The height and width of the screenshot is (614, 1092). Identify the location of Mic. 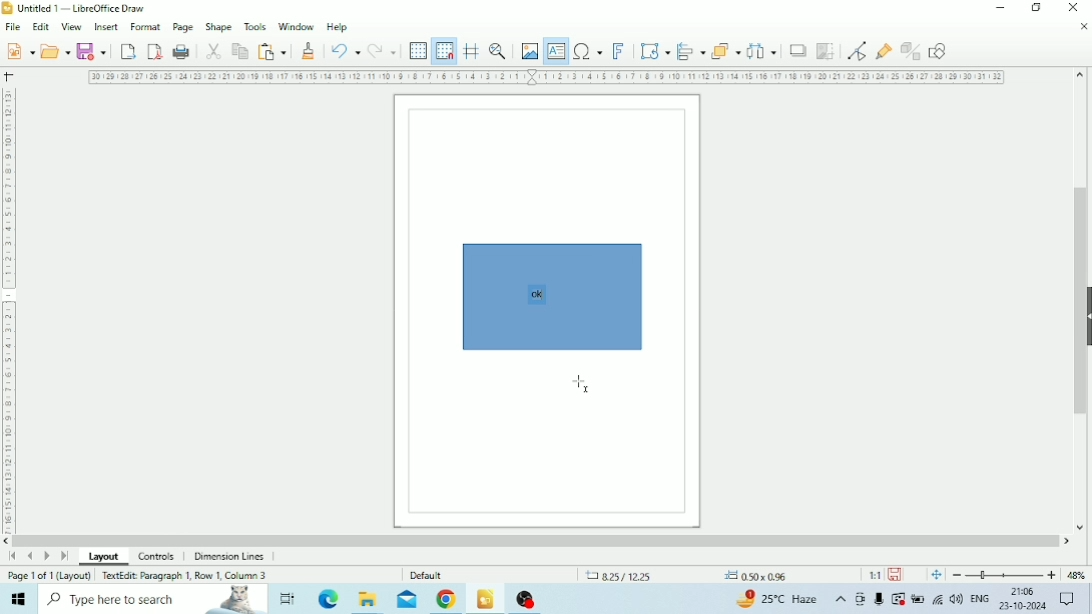
(879, 600).